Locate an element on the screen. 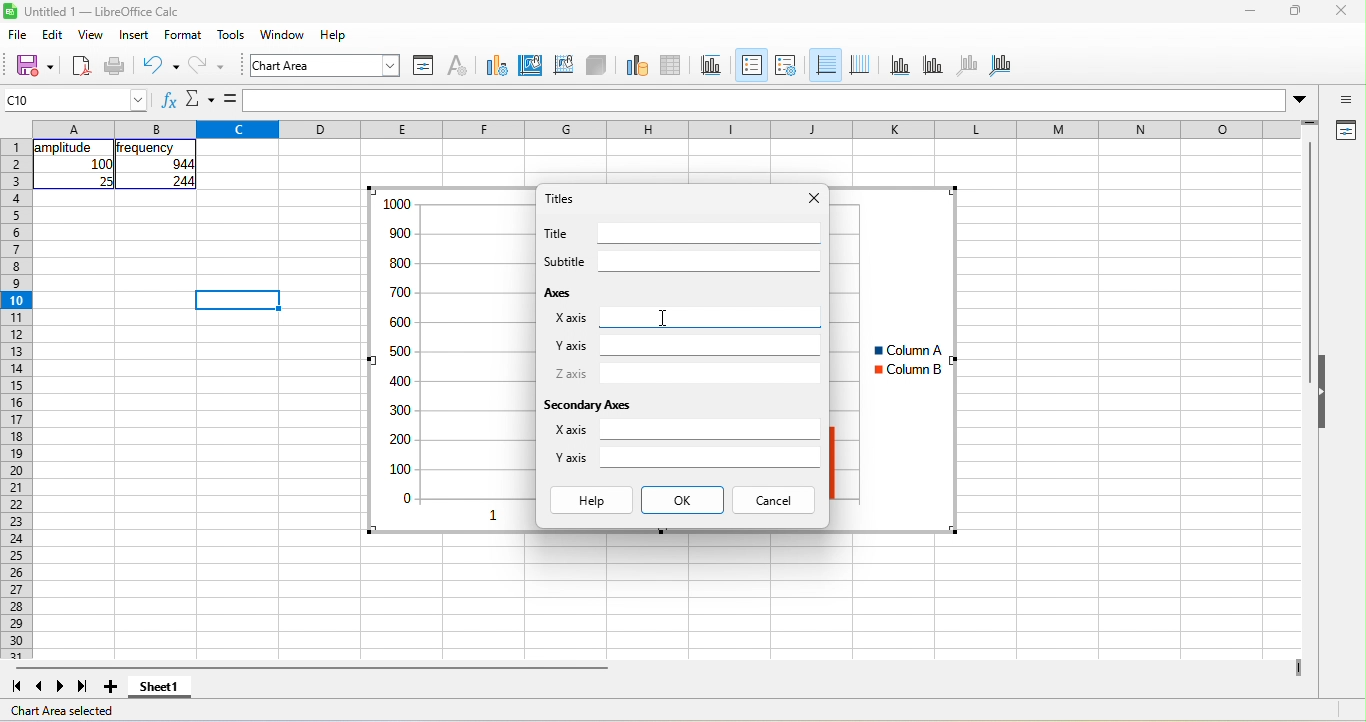  properties is located at coordinates (1344, 131).